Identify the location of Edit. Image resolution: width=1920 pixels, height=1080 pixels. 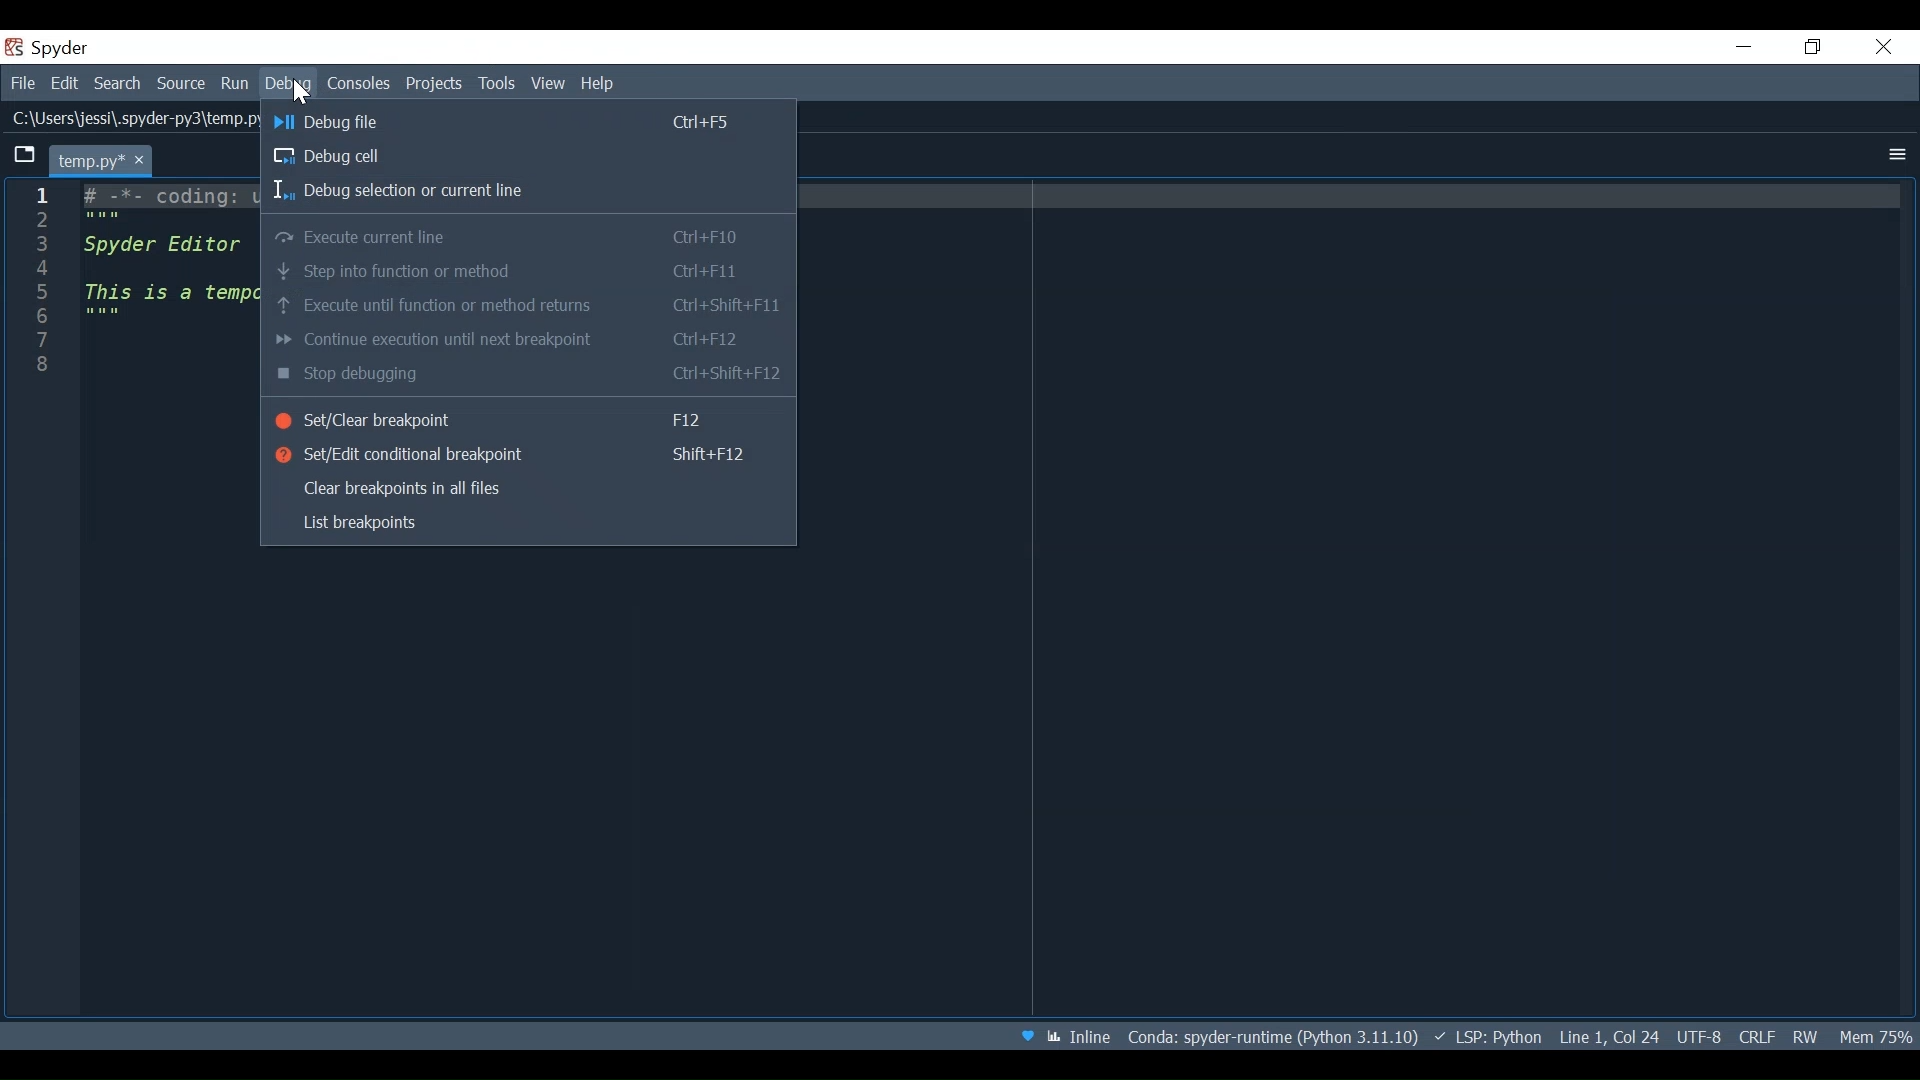
(68, 85).